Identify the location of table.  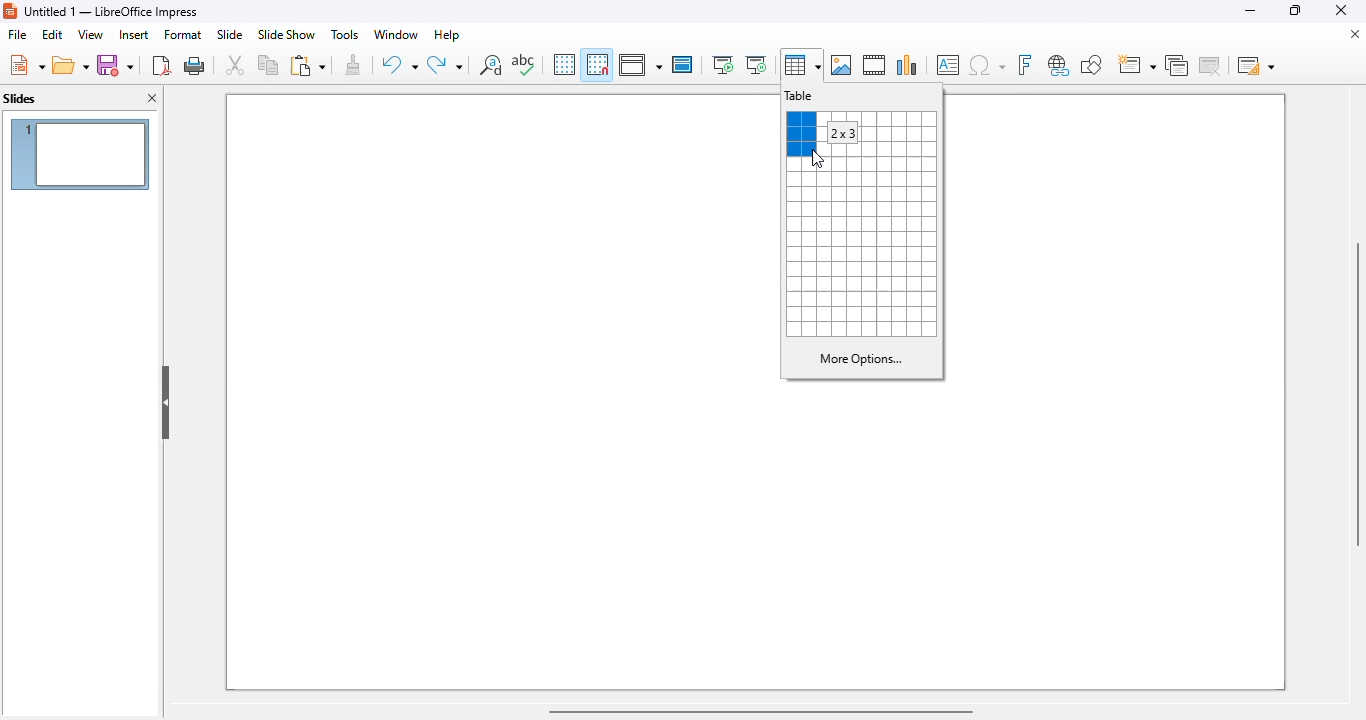
(800, 96).